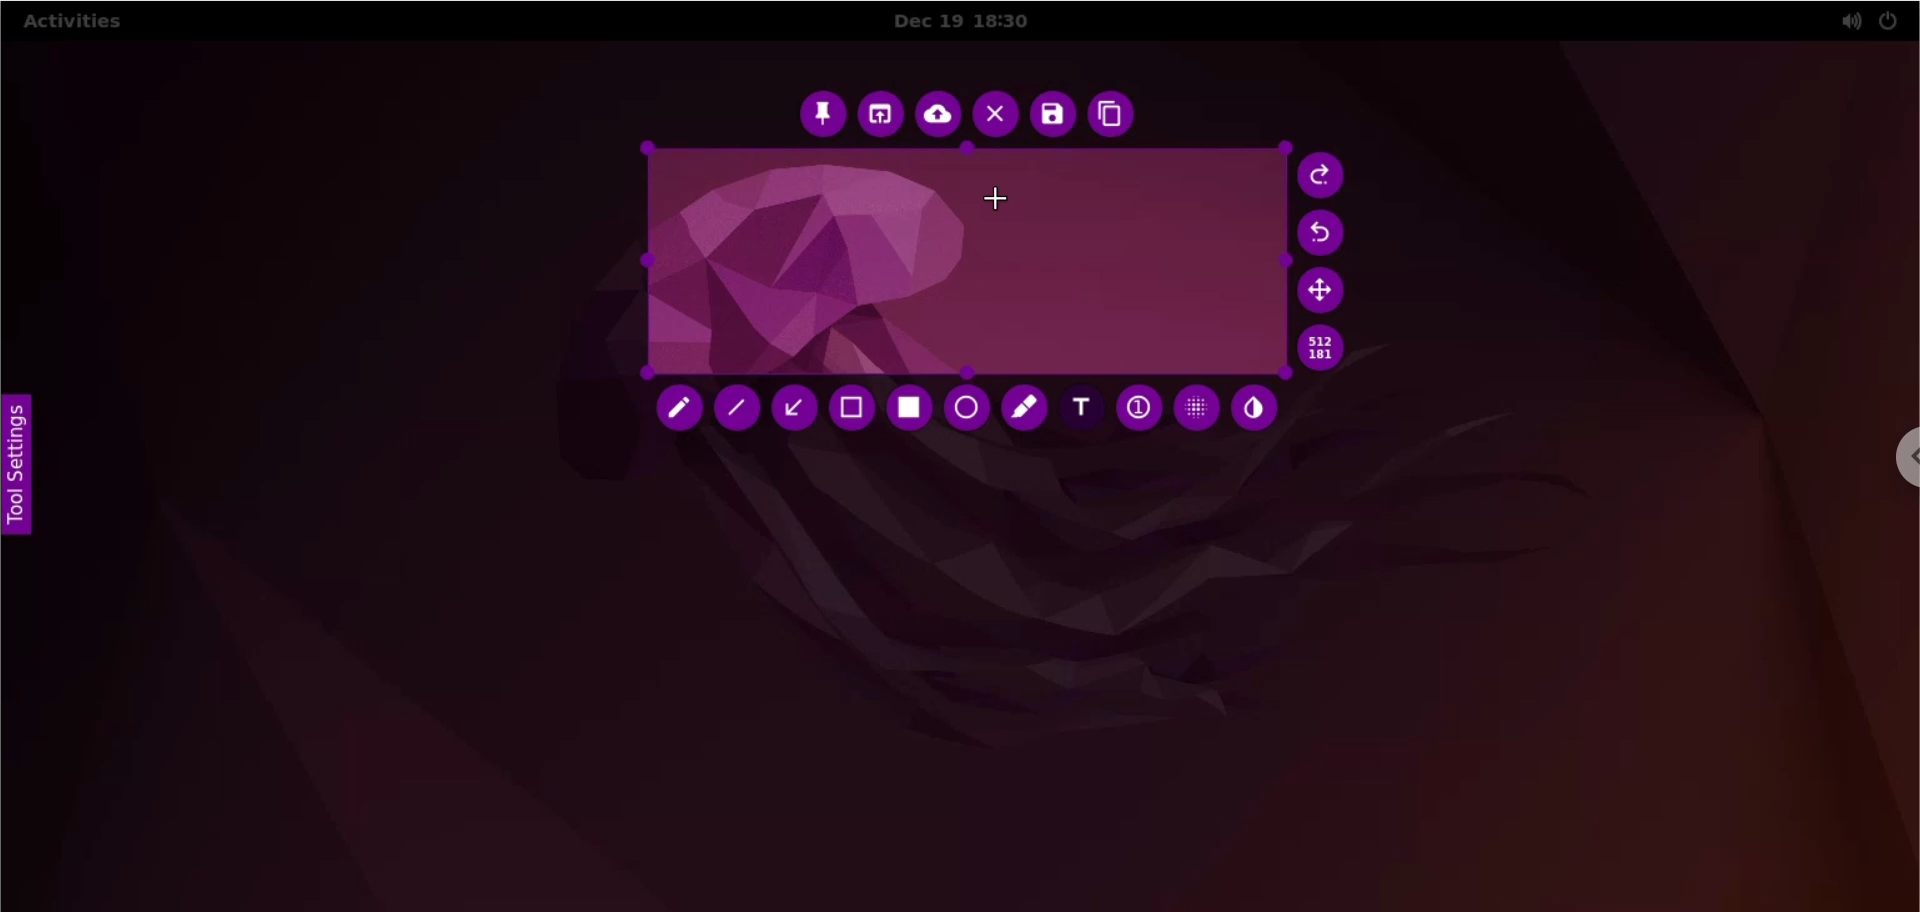 This screenshot has width=1920, height=912. Describe the element at coordinates (994, 197) in the screenshot. I see `cursor ` at that location.